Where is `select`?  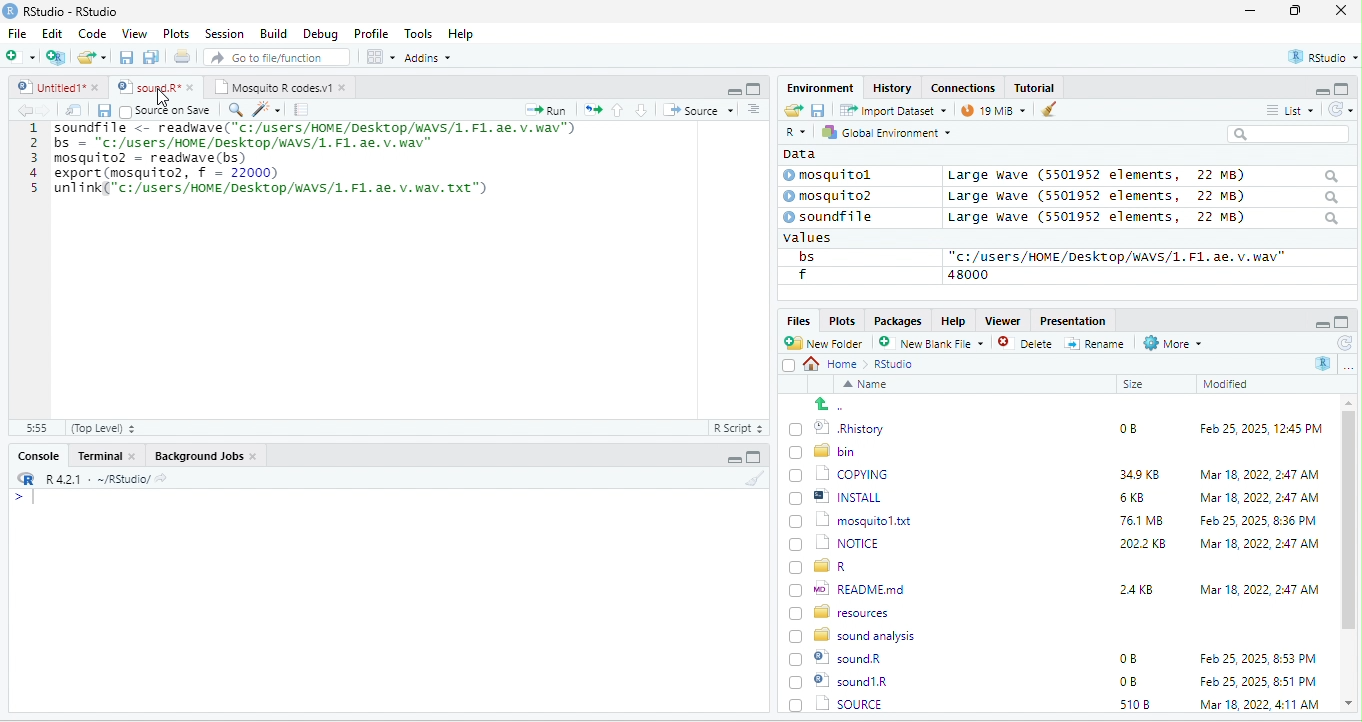
select is located at coordinates (791, 369).